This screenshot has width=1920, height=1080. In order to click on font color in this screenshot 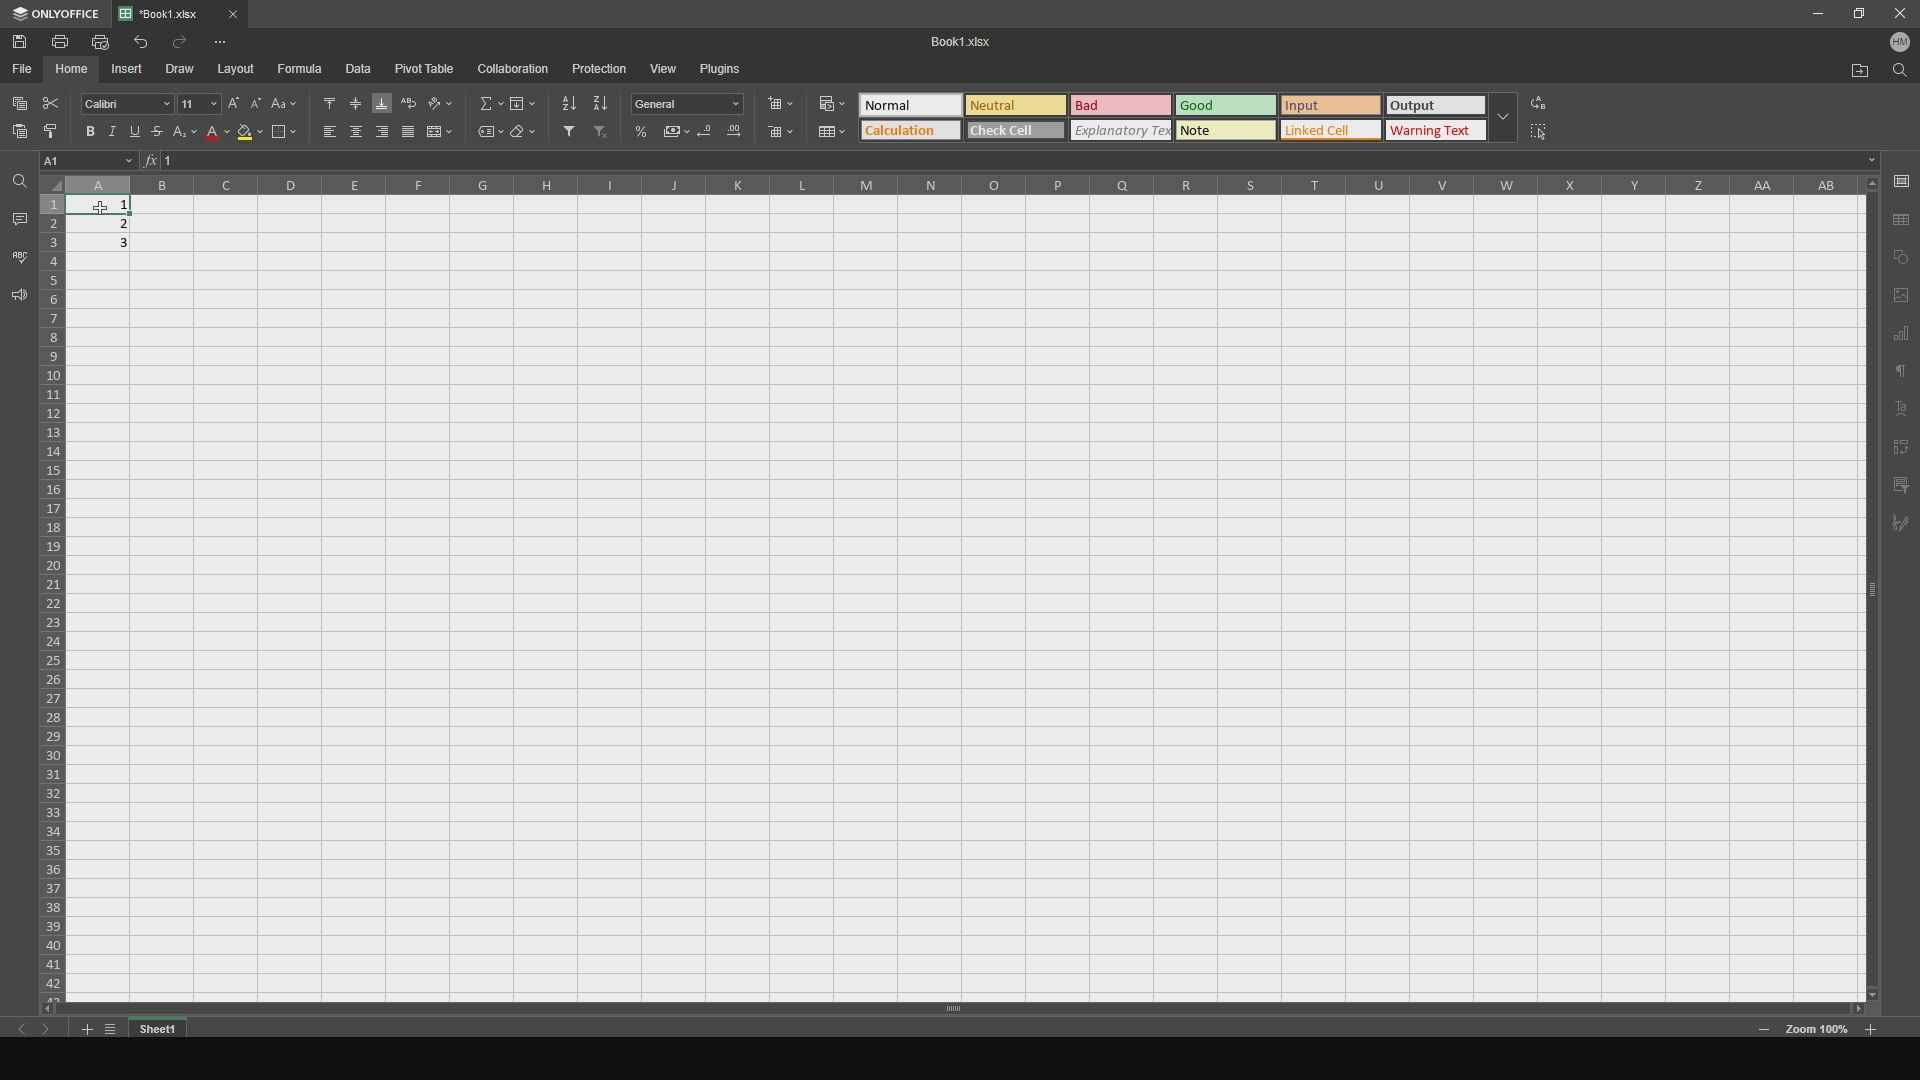, I will do `click(215, 137)`.